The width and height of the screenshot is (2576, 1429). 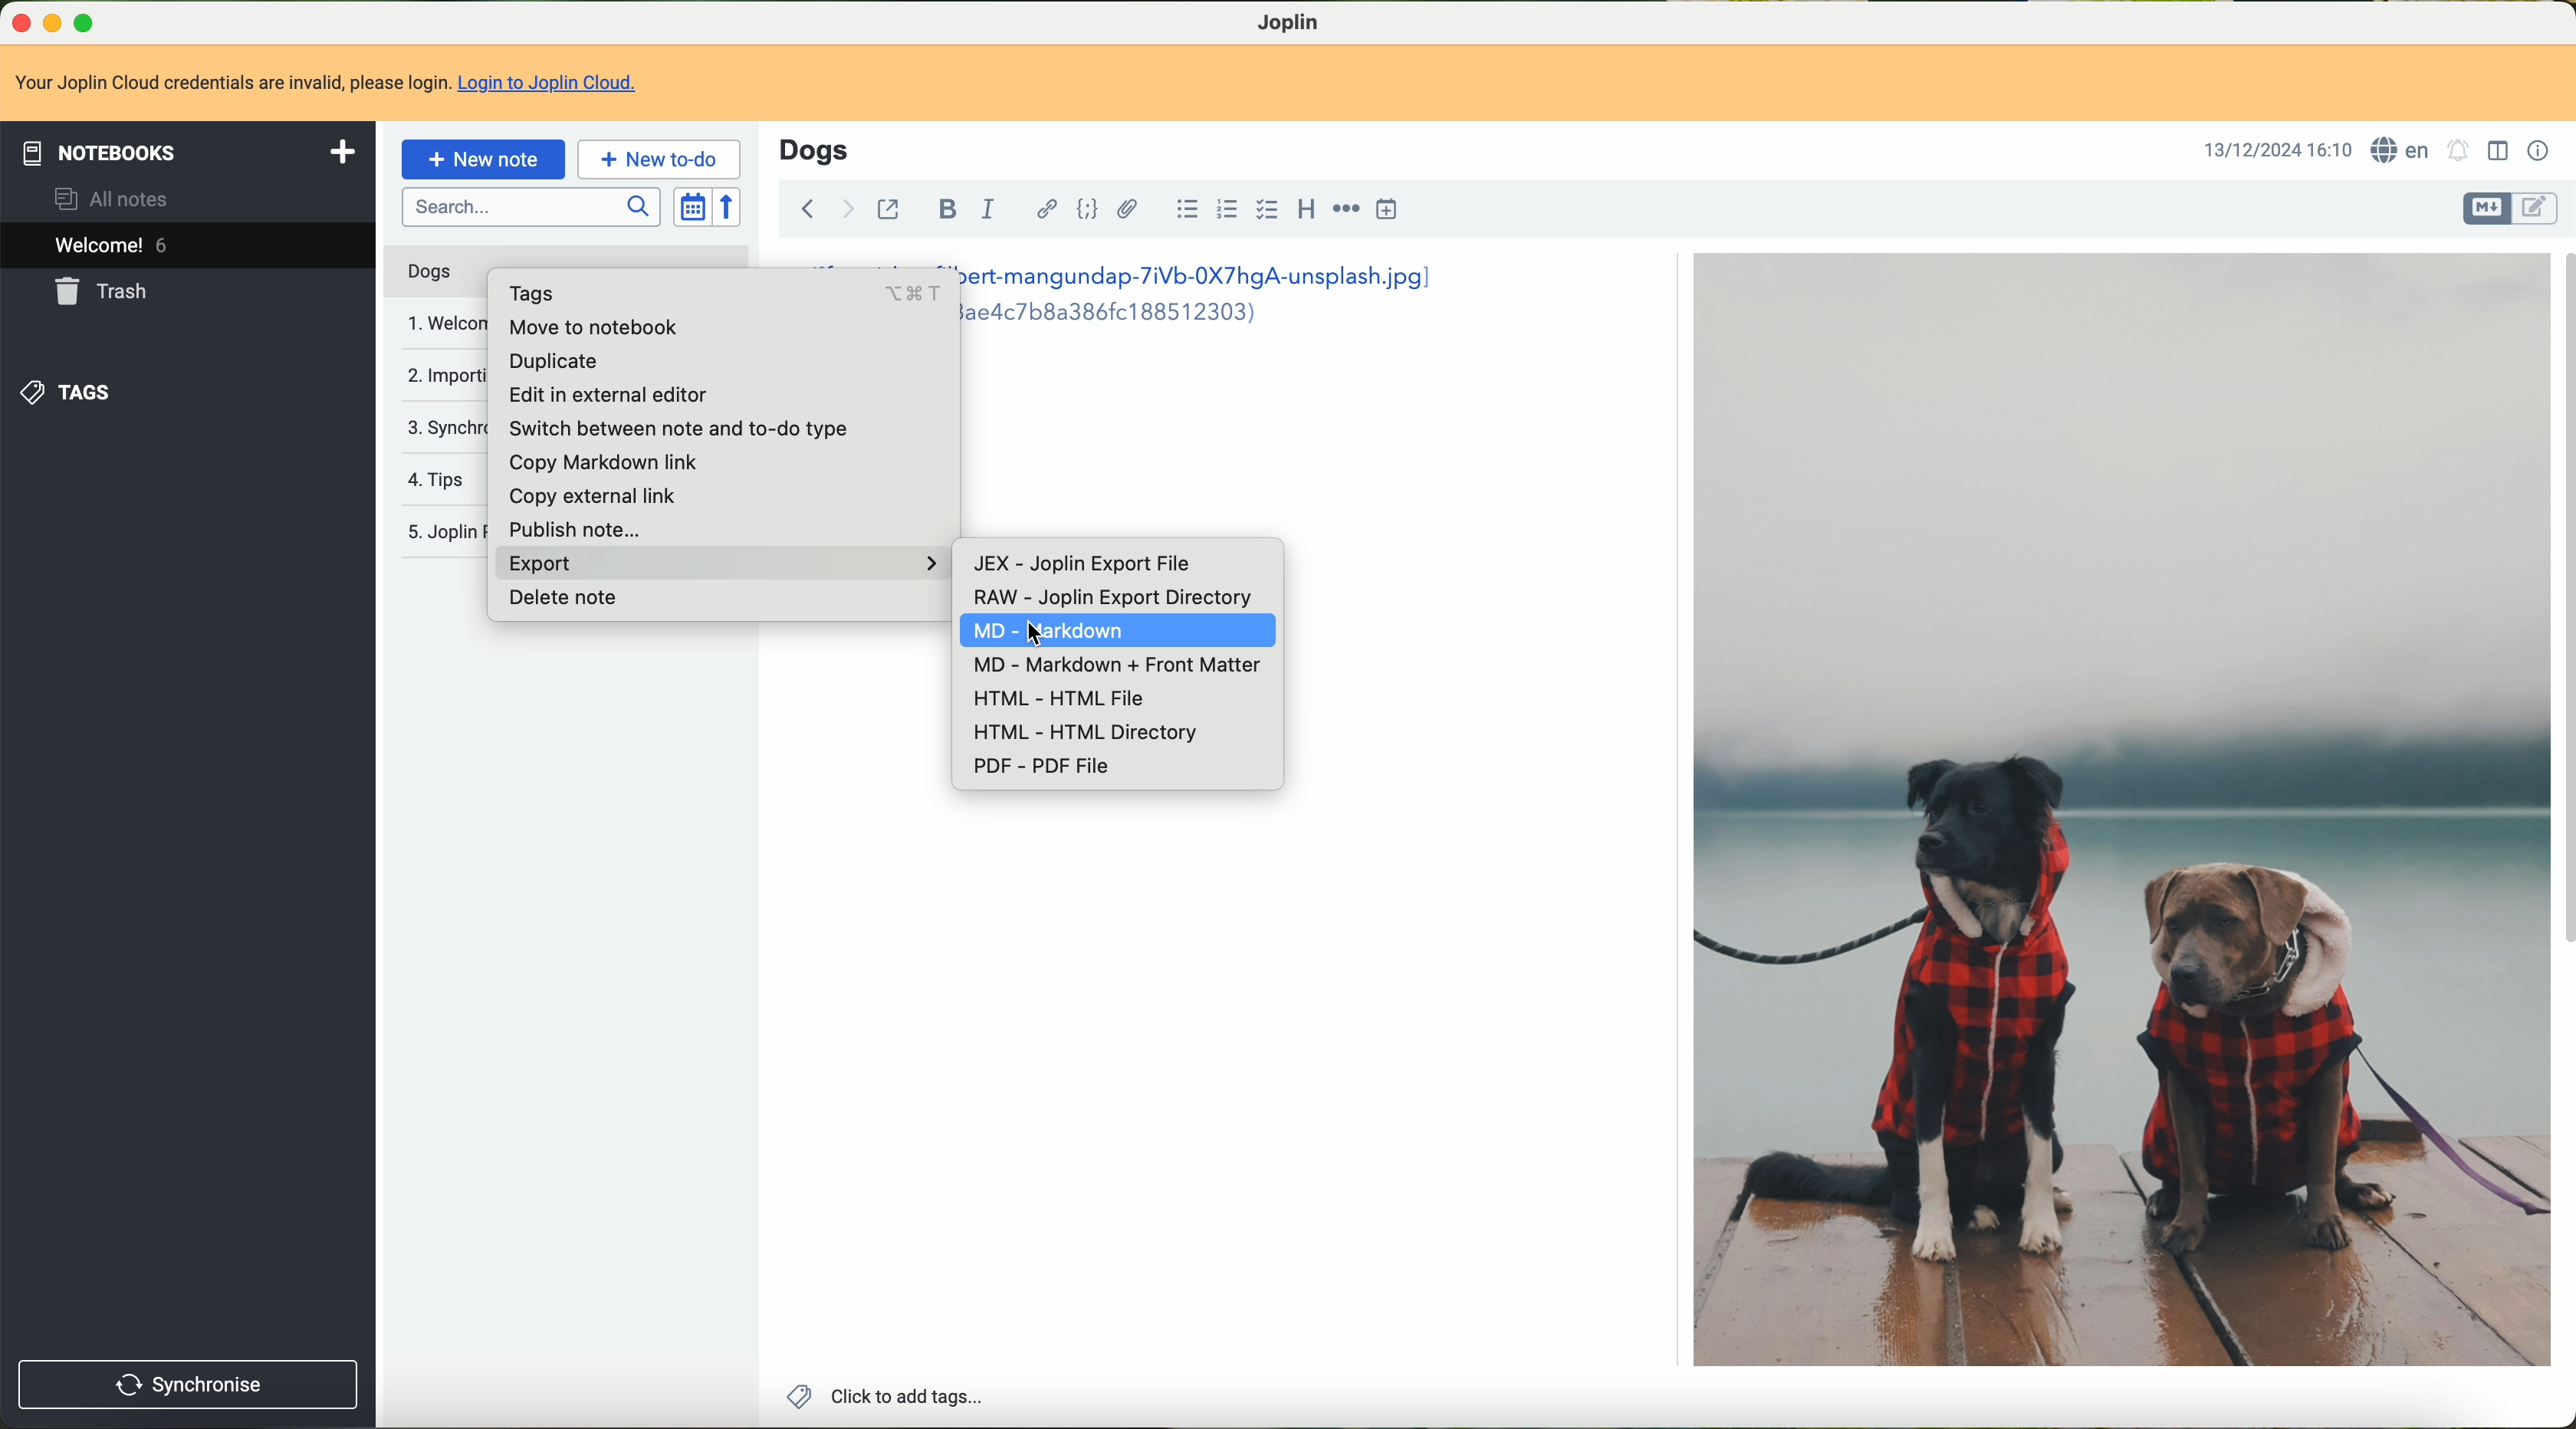 I want to click on checkbox, so click(x=1269, y=213).